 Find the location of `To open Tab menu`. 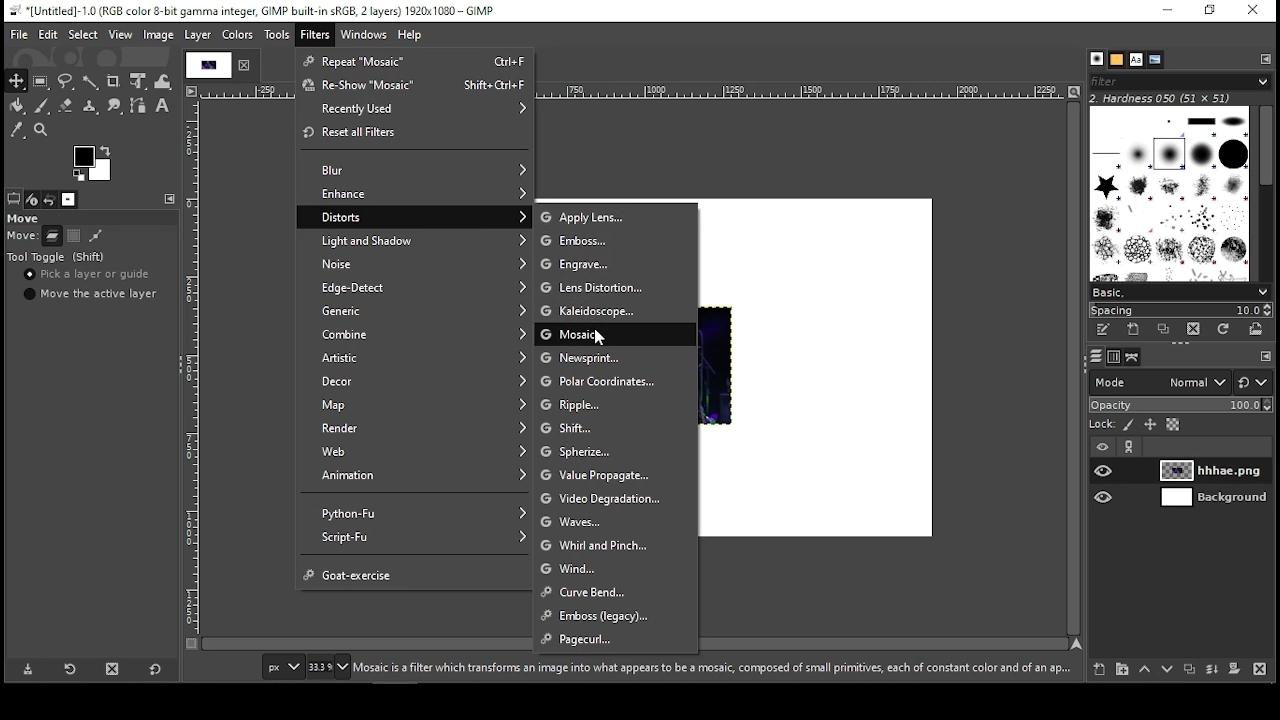

To open Tab menu is located at coordinates (170, 199).